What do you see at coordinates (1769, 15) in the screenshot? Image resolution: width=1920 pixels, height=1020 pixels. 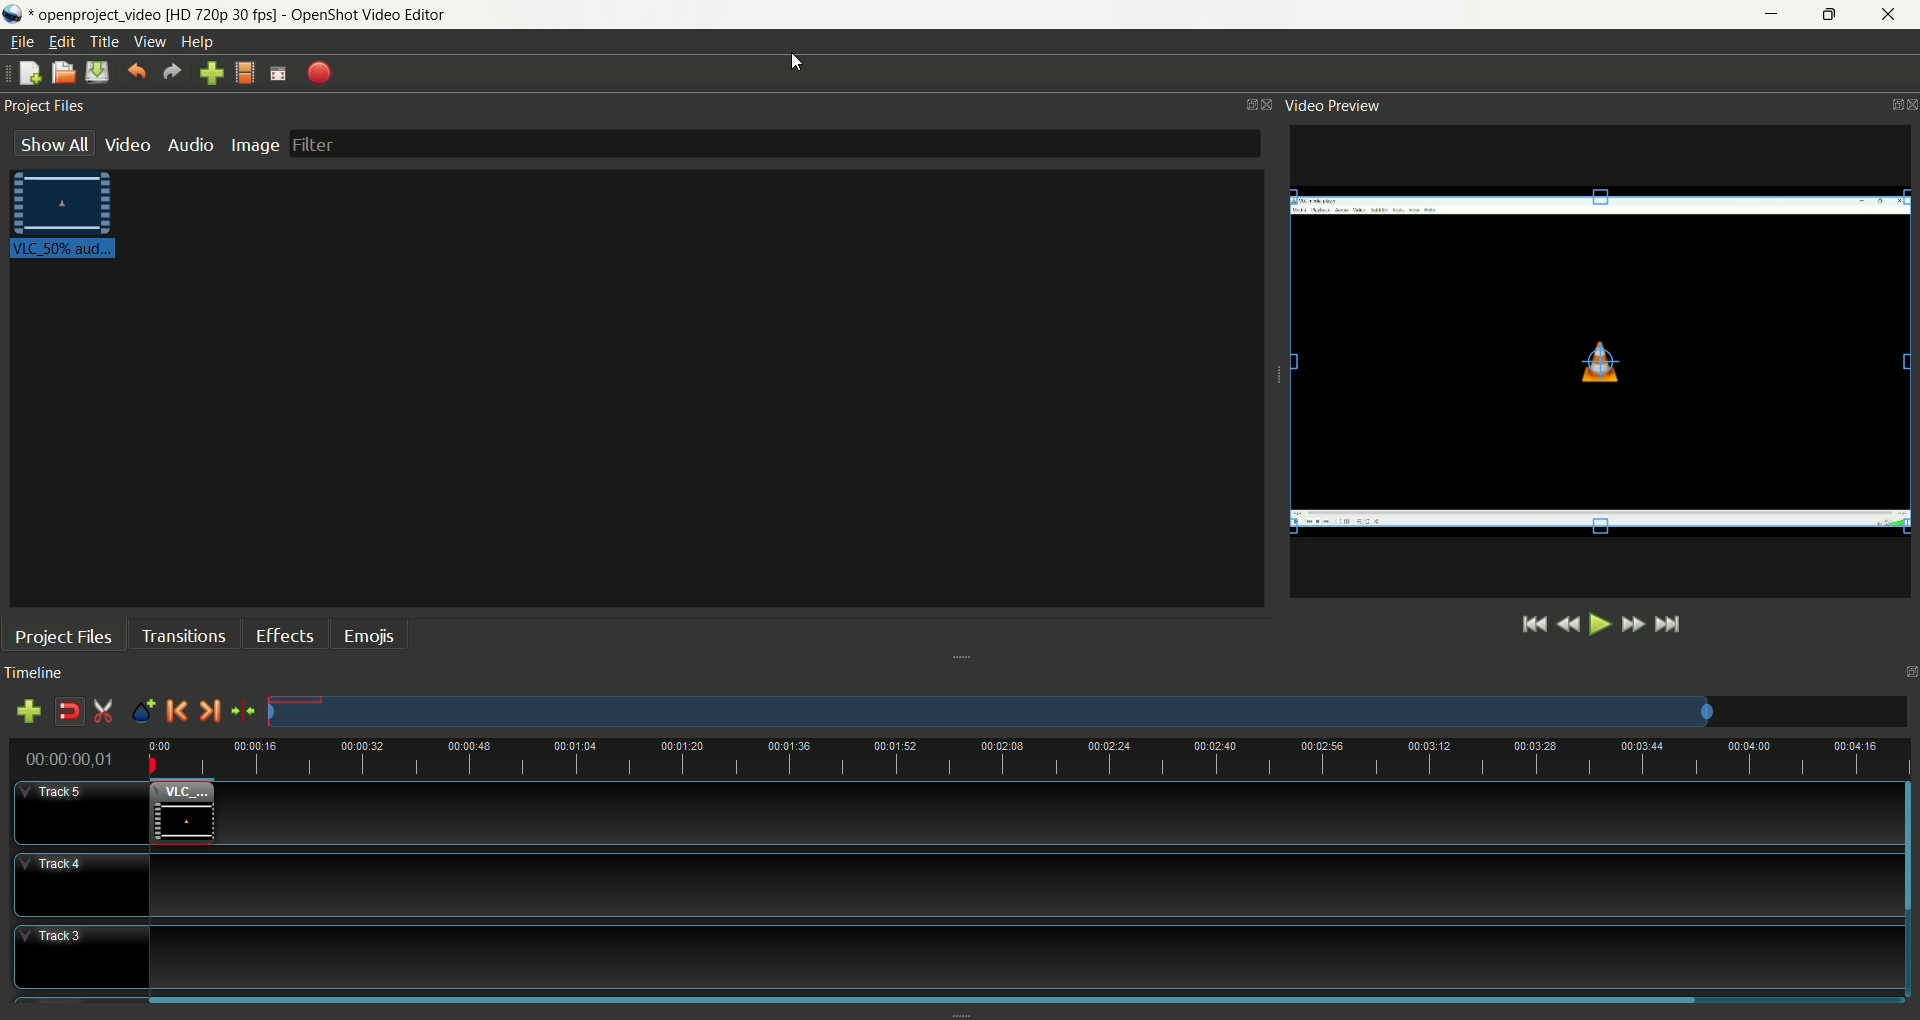 I see `minimize` at bounding box center [1769, 15].